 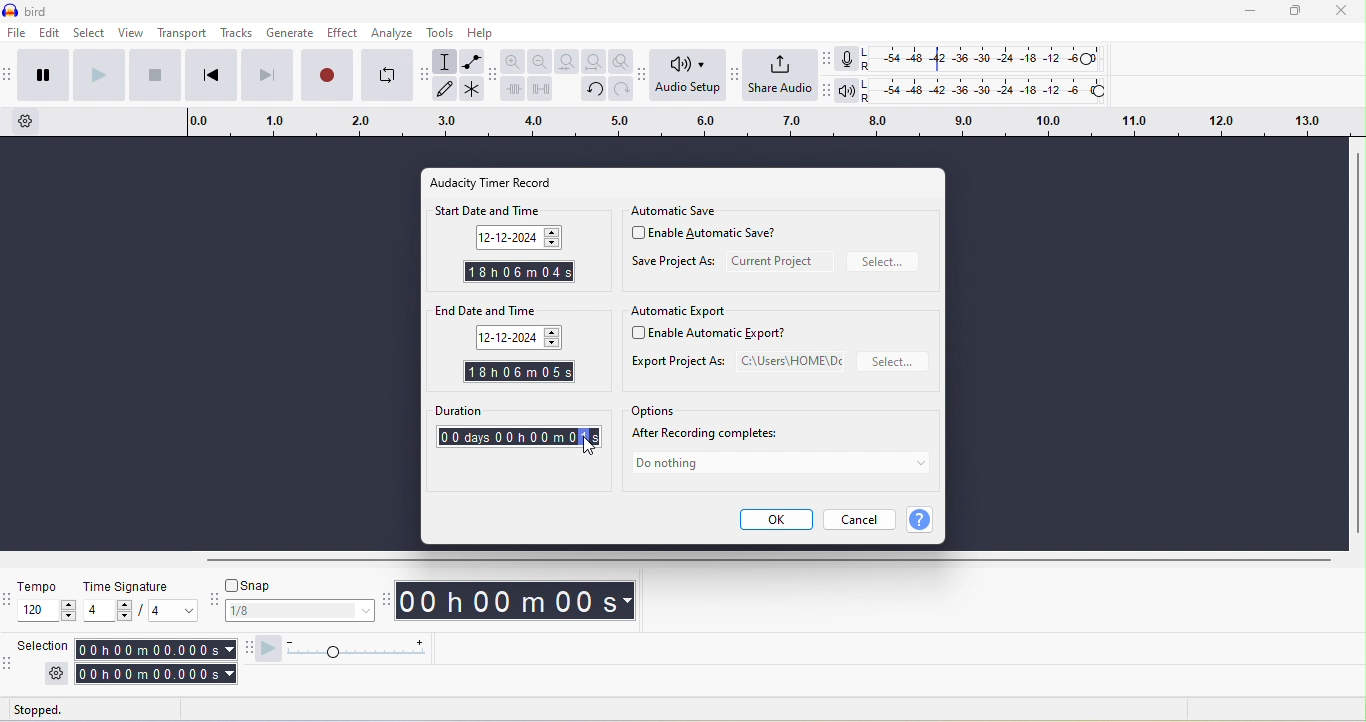 I want to click on 1/8, so click(x=299, y=612).